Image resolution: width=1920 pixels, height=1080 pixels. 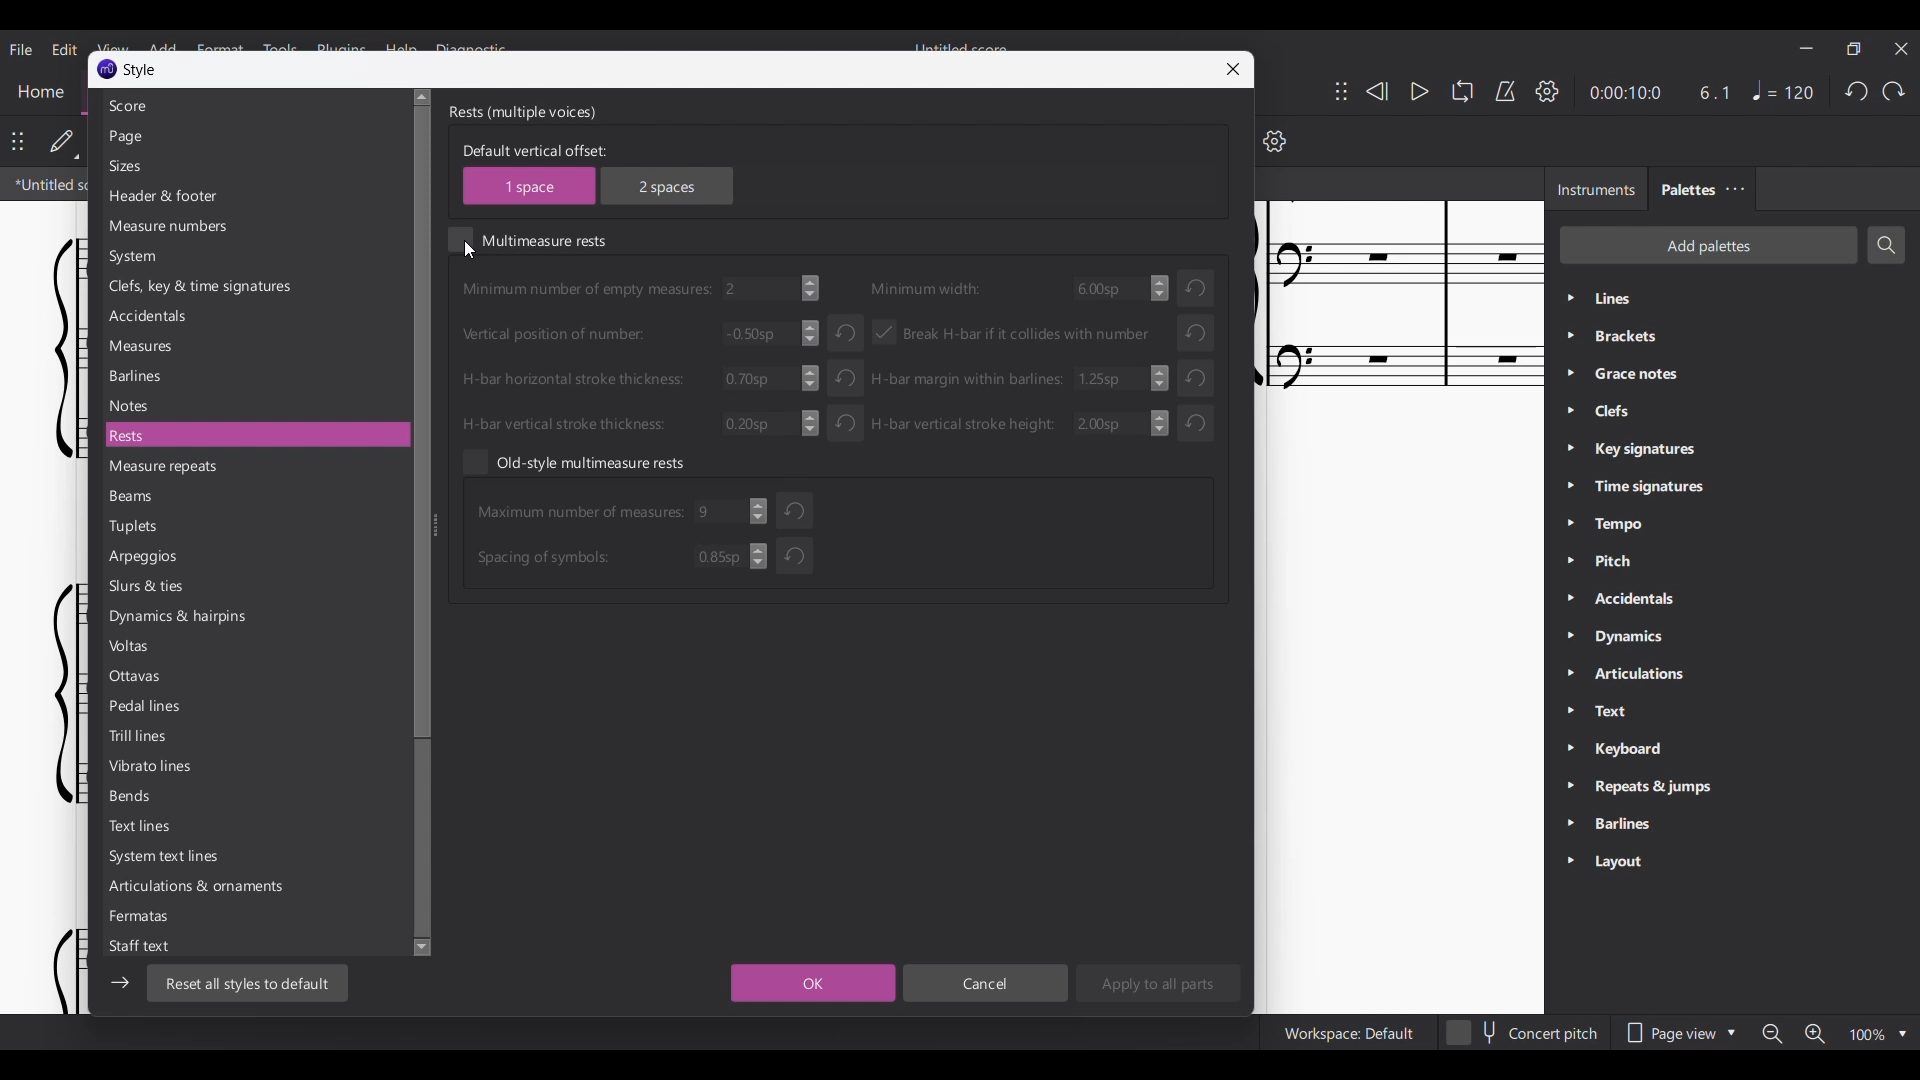 What do you see at coordinates (254, 676) in the screenshot?
I see `Ottavas` at bounding box center [254, 676].